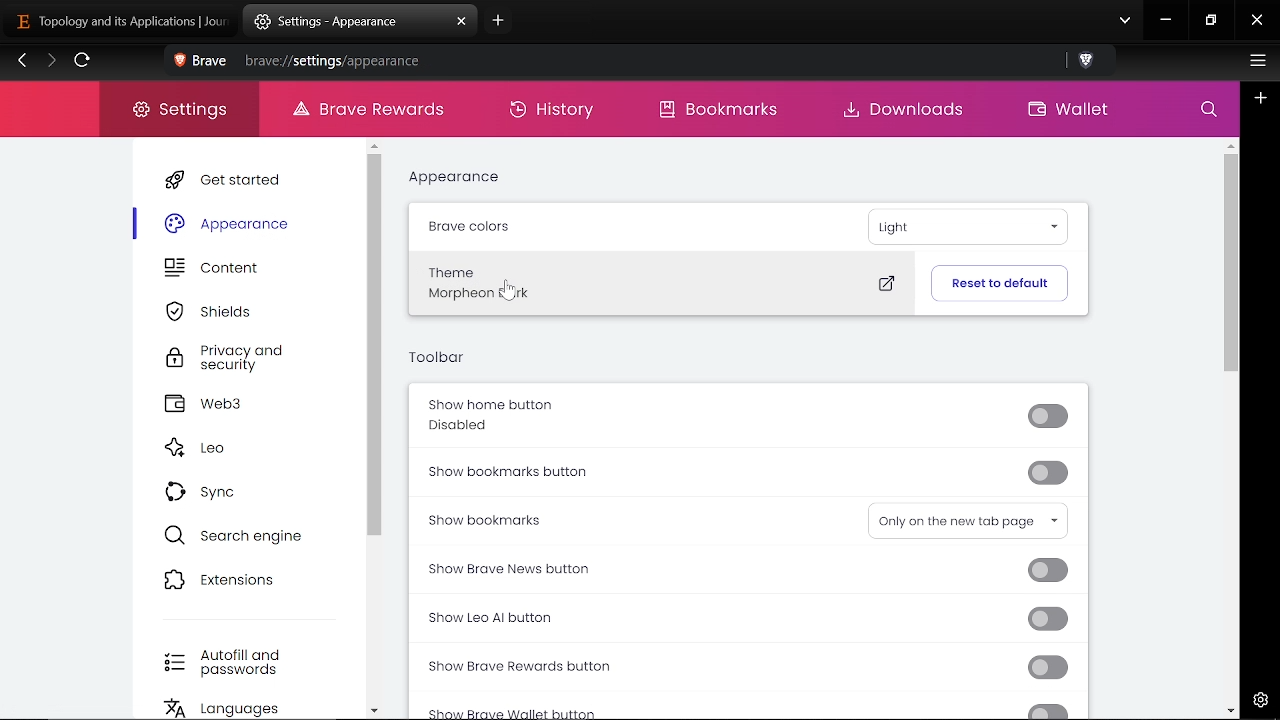 The image size is (1280, 720). What do you see at coordinates (744, 570) in the screenshot?
I see `Show brave news button` at bounding box center [744, 570].